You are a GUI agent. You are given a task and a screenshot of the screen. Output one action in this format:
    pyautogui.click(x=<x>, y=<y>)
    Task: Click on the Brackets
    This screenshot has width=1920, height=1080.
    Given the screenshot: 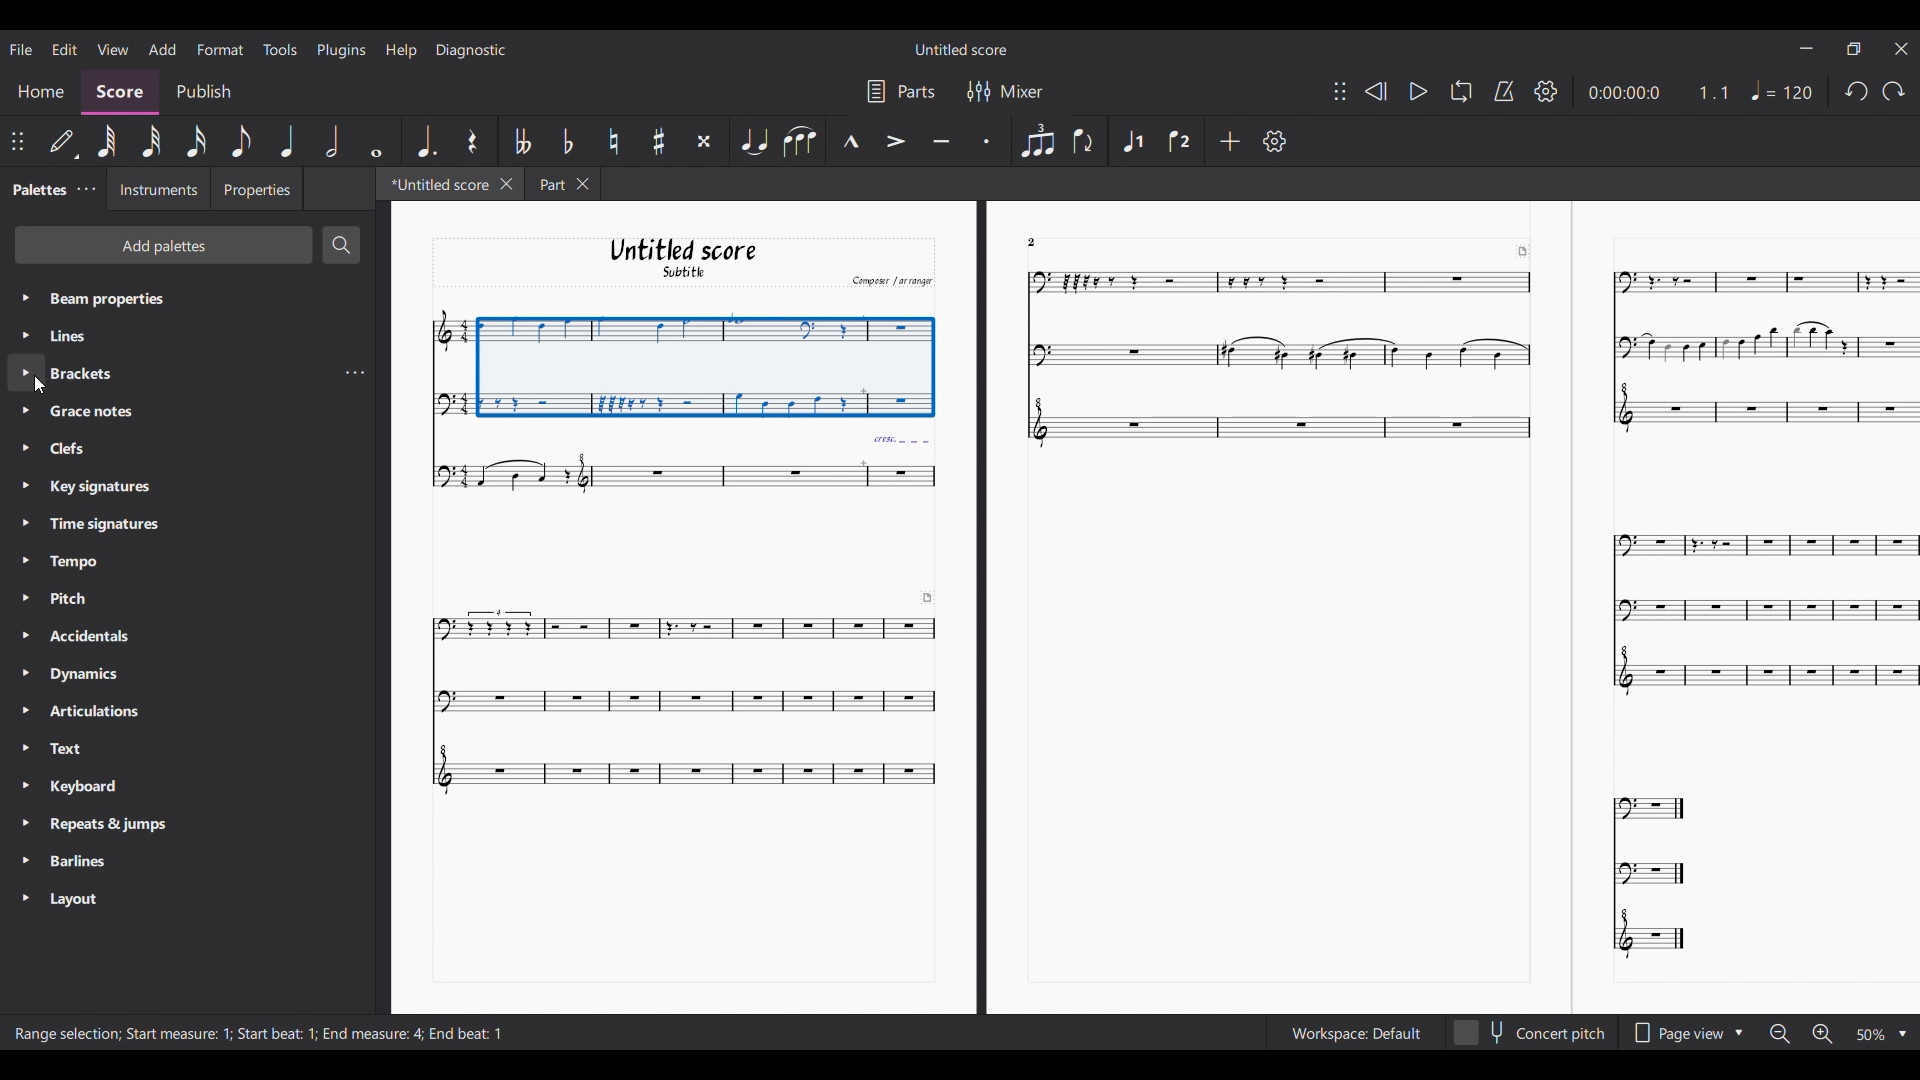 What is the action you would take?
    pyautogui.click(x=93, y=374)
    